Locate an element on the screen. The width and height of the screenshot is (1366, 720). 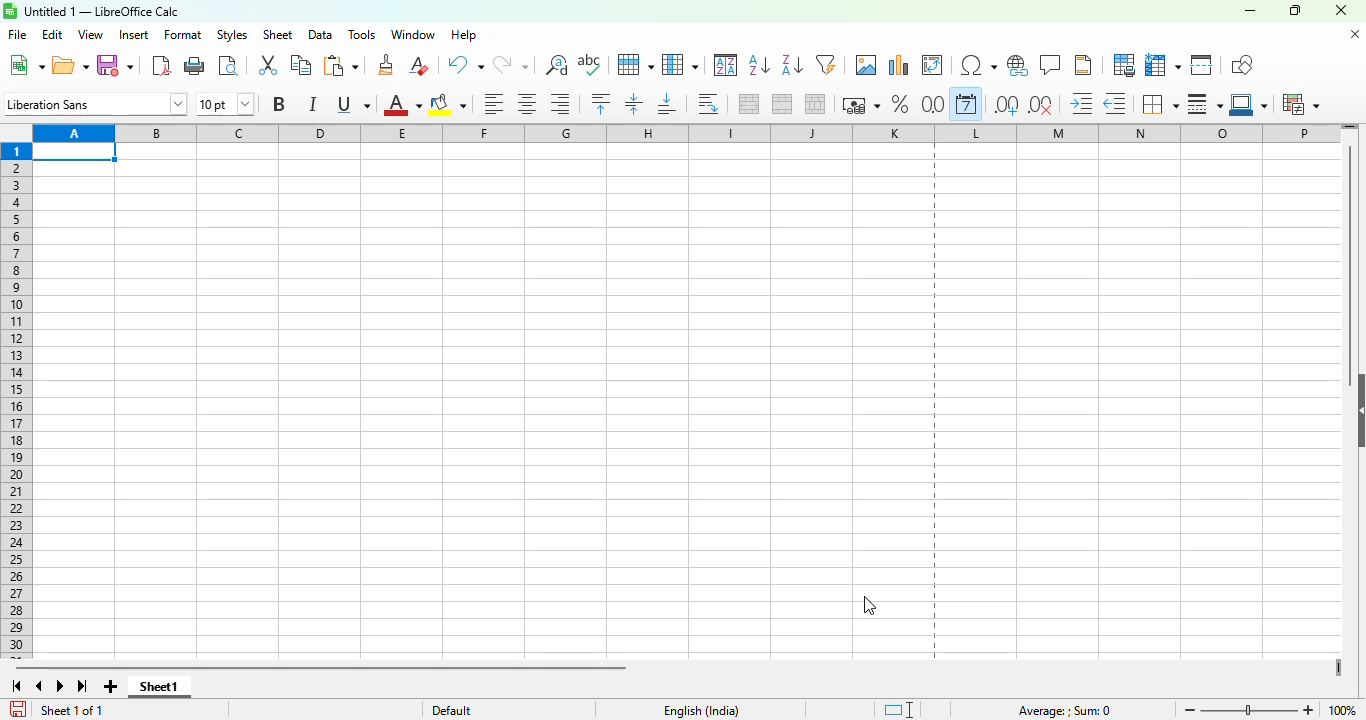
split window is located at coordinates (1201, 65).